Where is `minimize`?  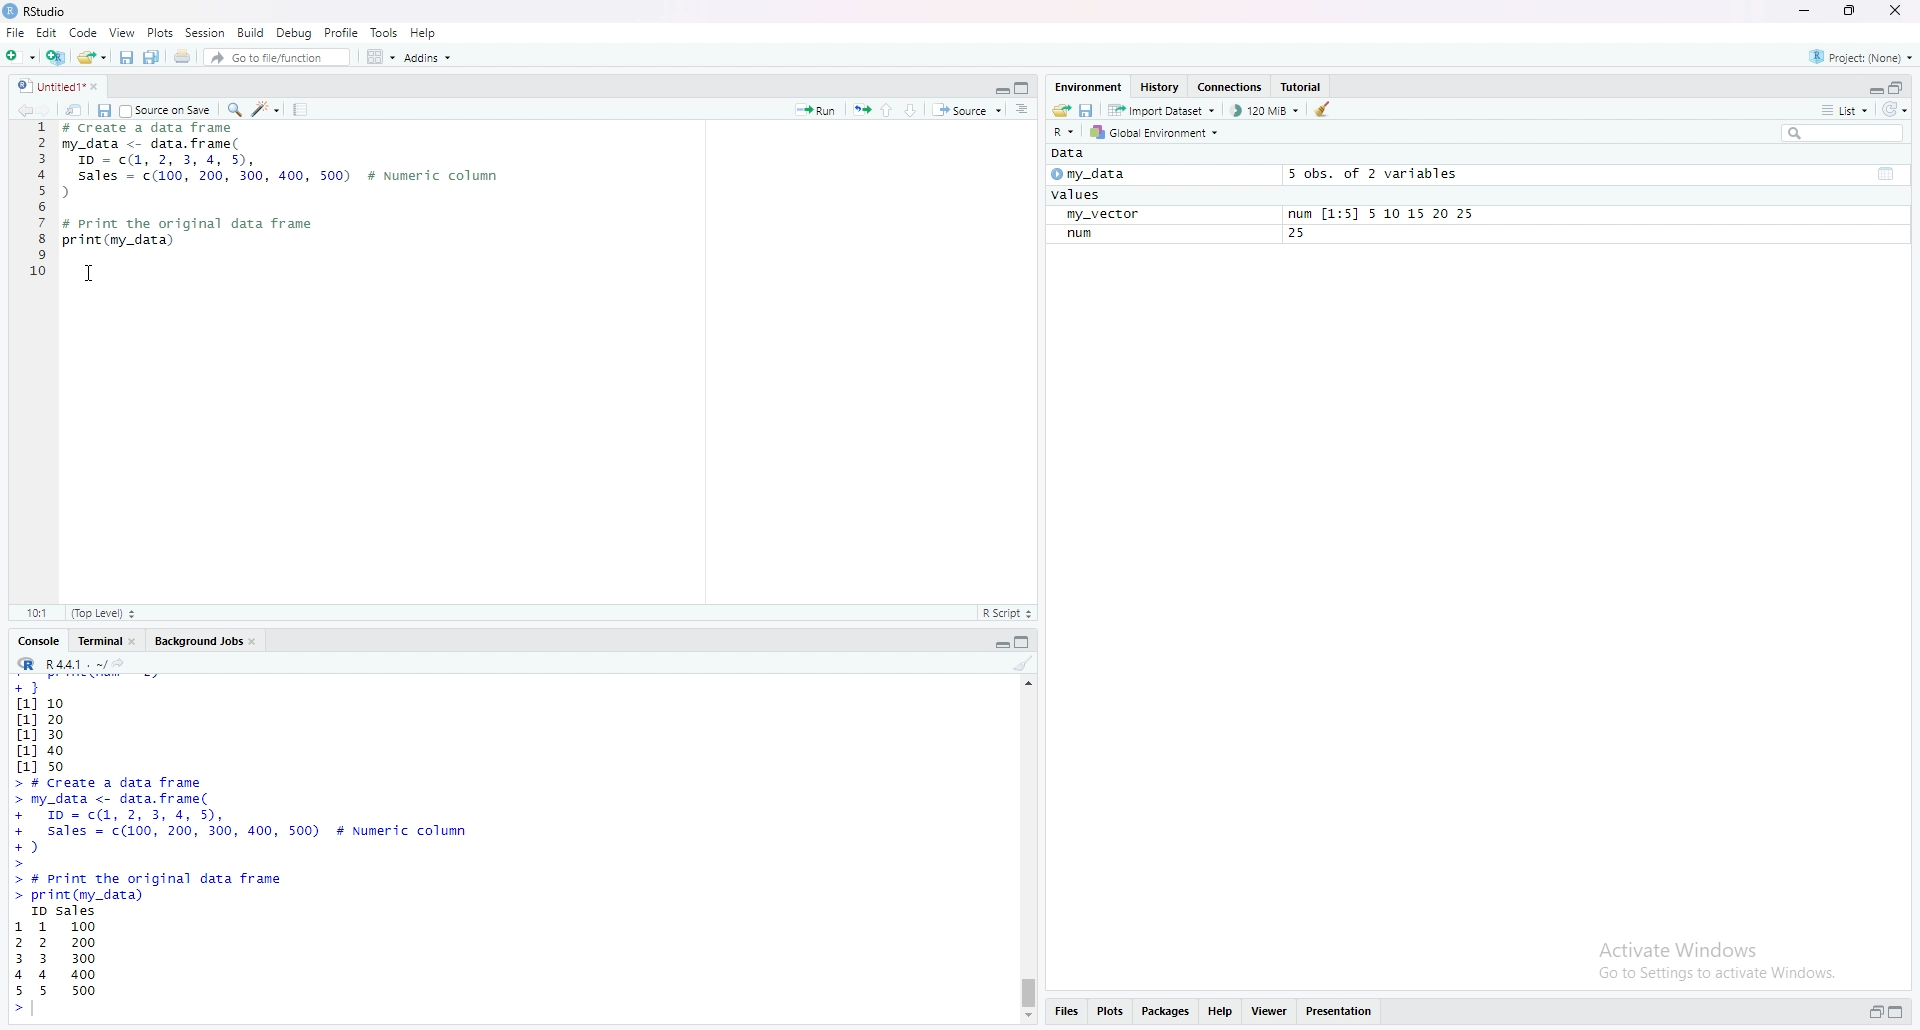 minimize is located at coordinates (1871, 1011).